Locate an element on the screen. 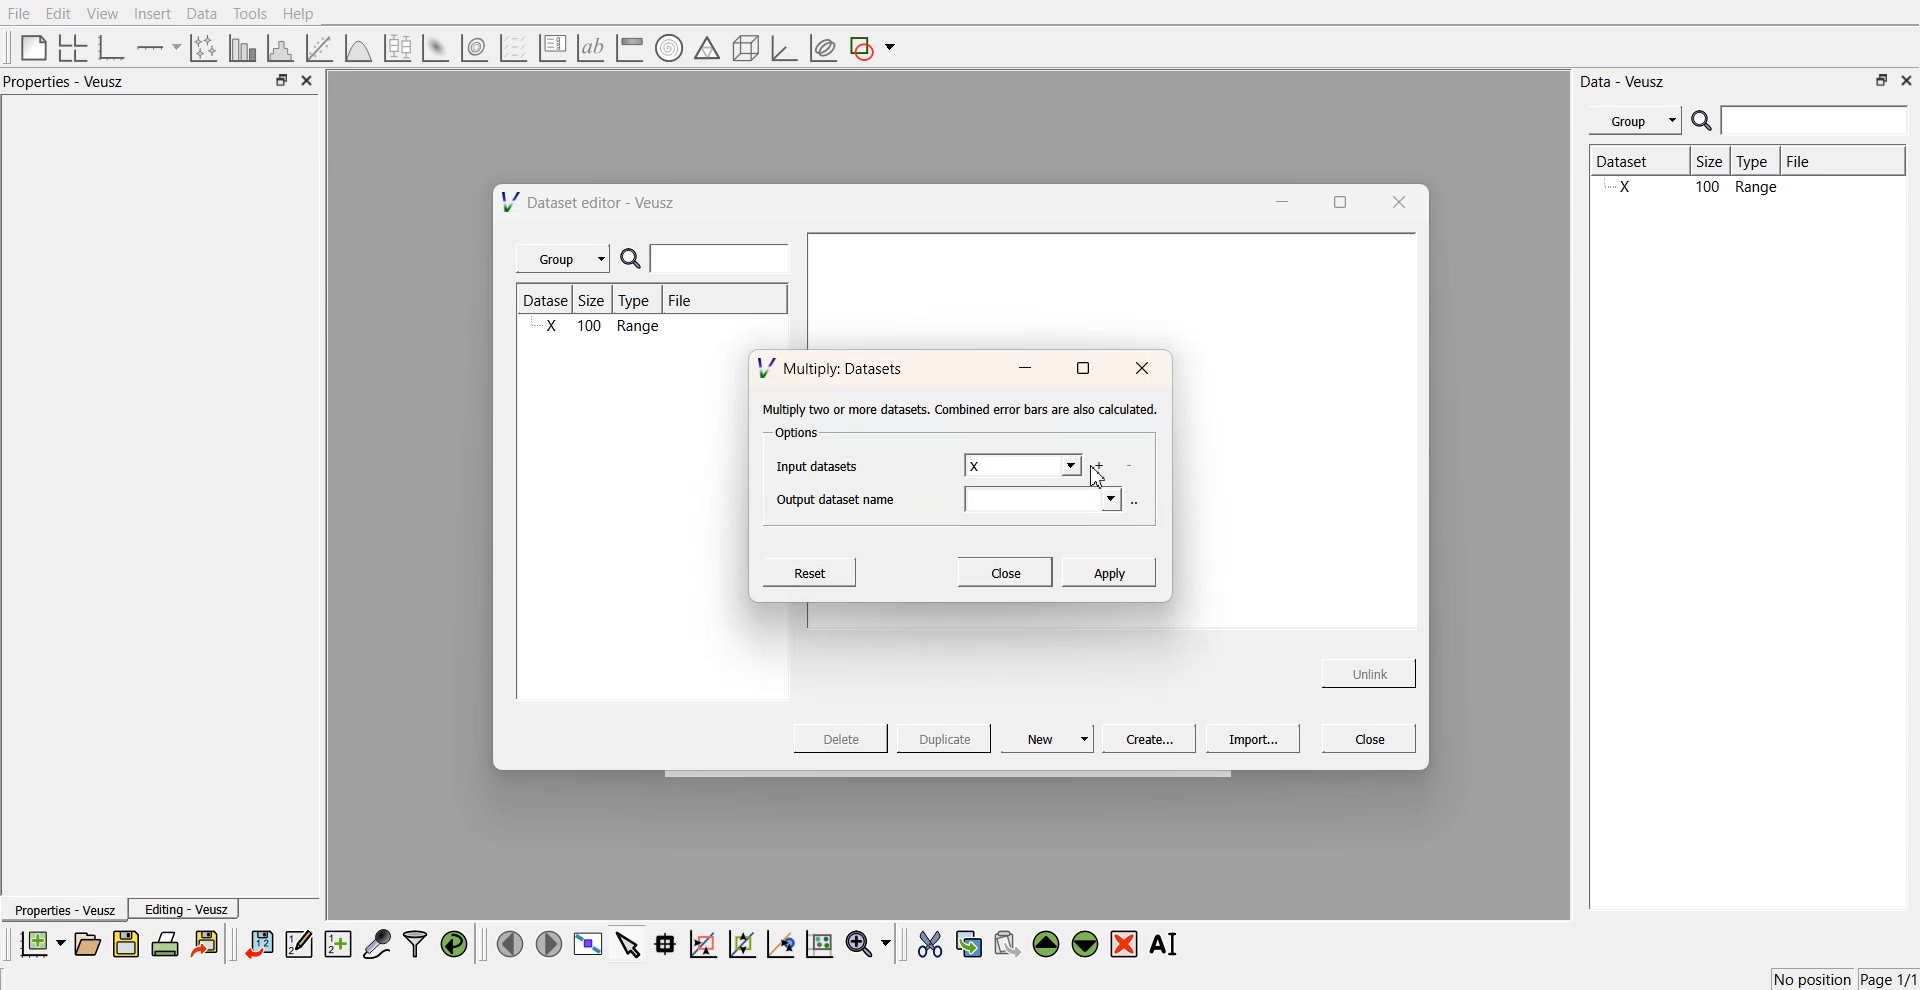 The width and height of the screenshot is (1920, 990). Duplicate is located at coordinates (944, 740).